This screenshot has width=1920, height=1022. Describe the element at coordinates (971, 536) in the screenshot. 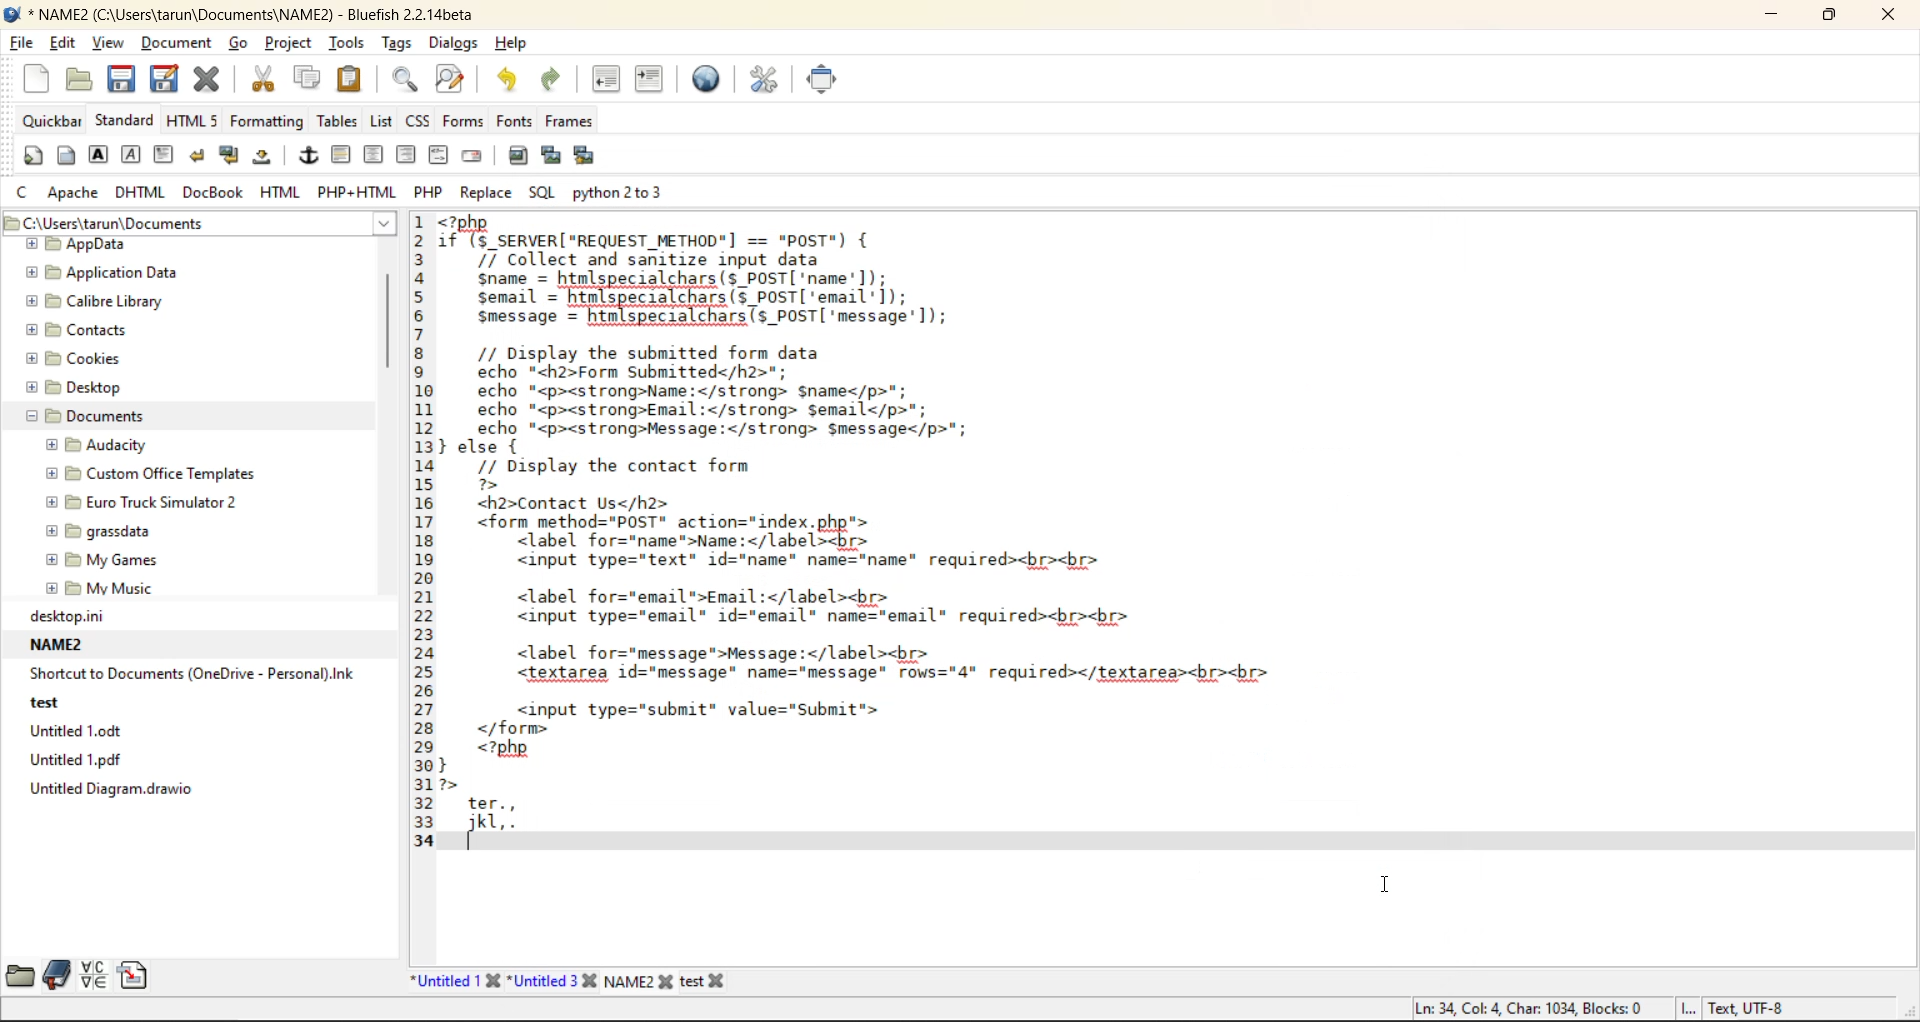

I see `code editor` at that location.